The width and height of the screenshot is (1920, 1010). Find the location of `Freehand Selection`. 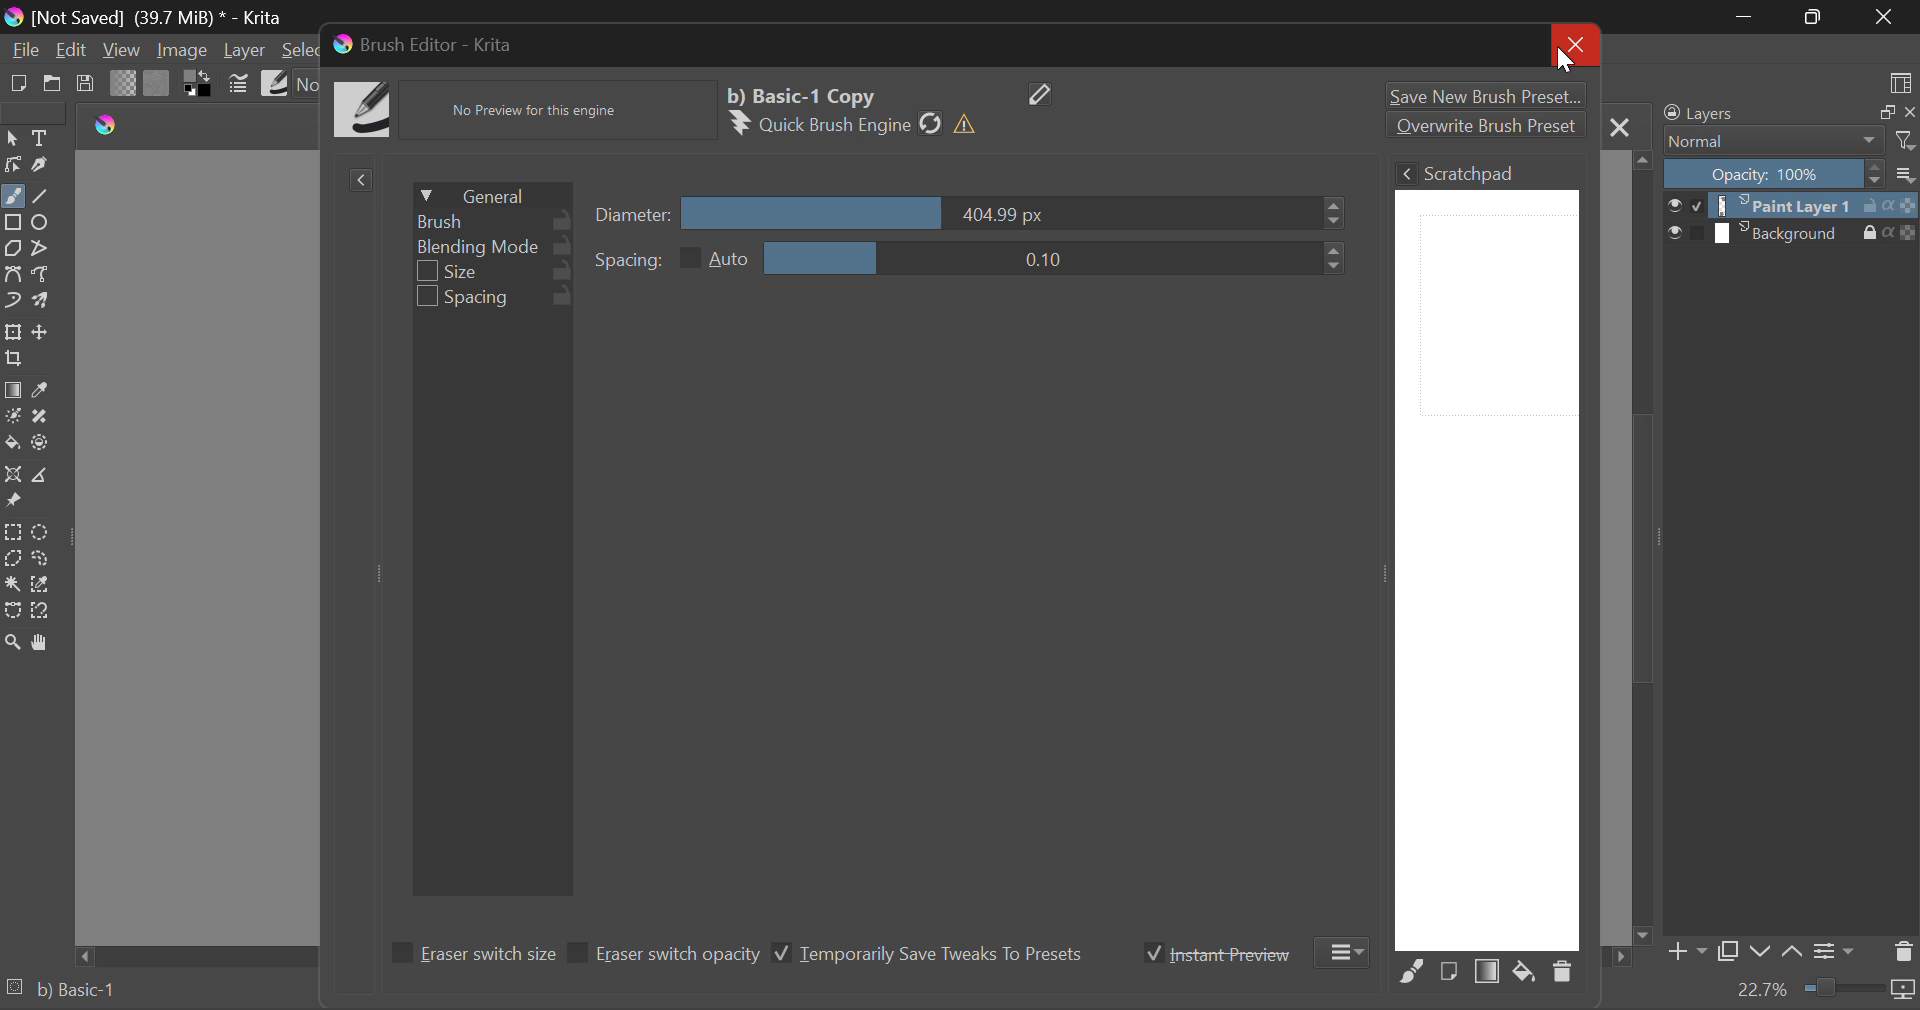

Freehand Selection is located at coordinates (40, 560).